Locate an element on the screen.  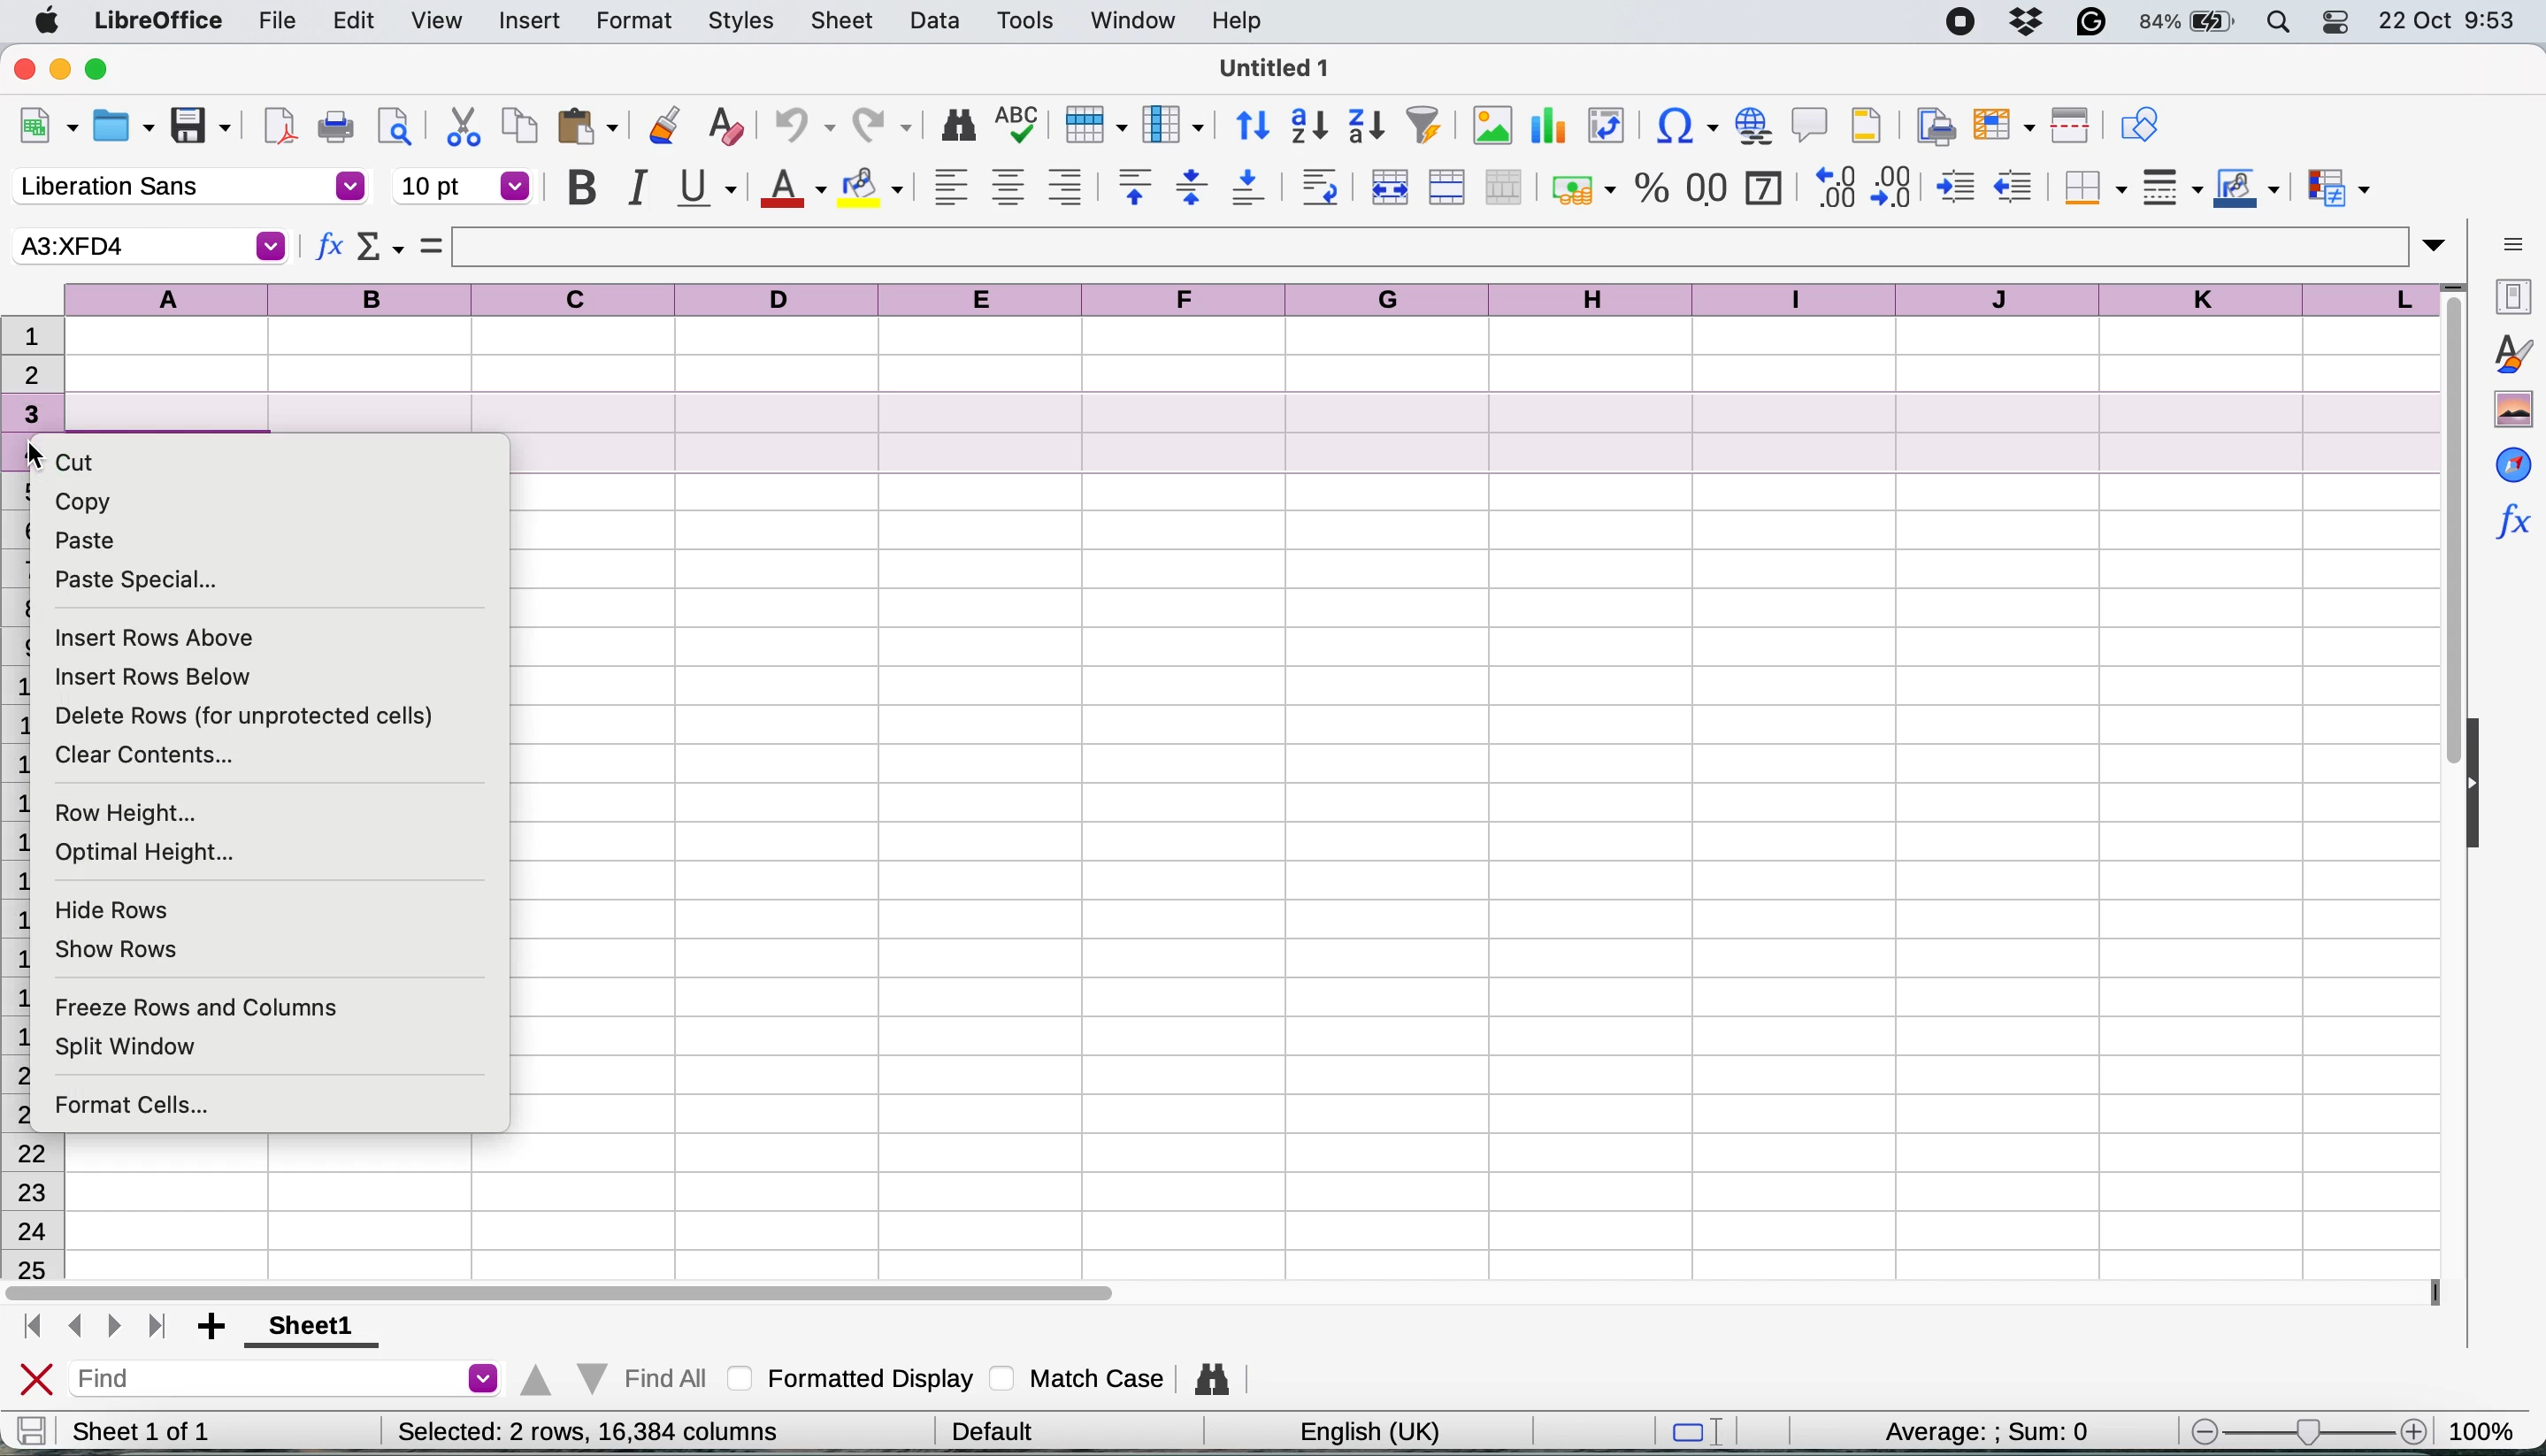
center vertically is located at coordinates (1191, 186).